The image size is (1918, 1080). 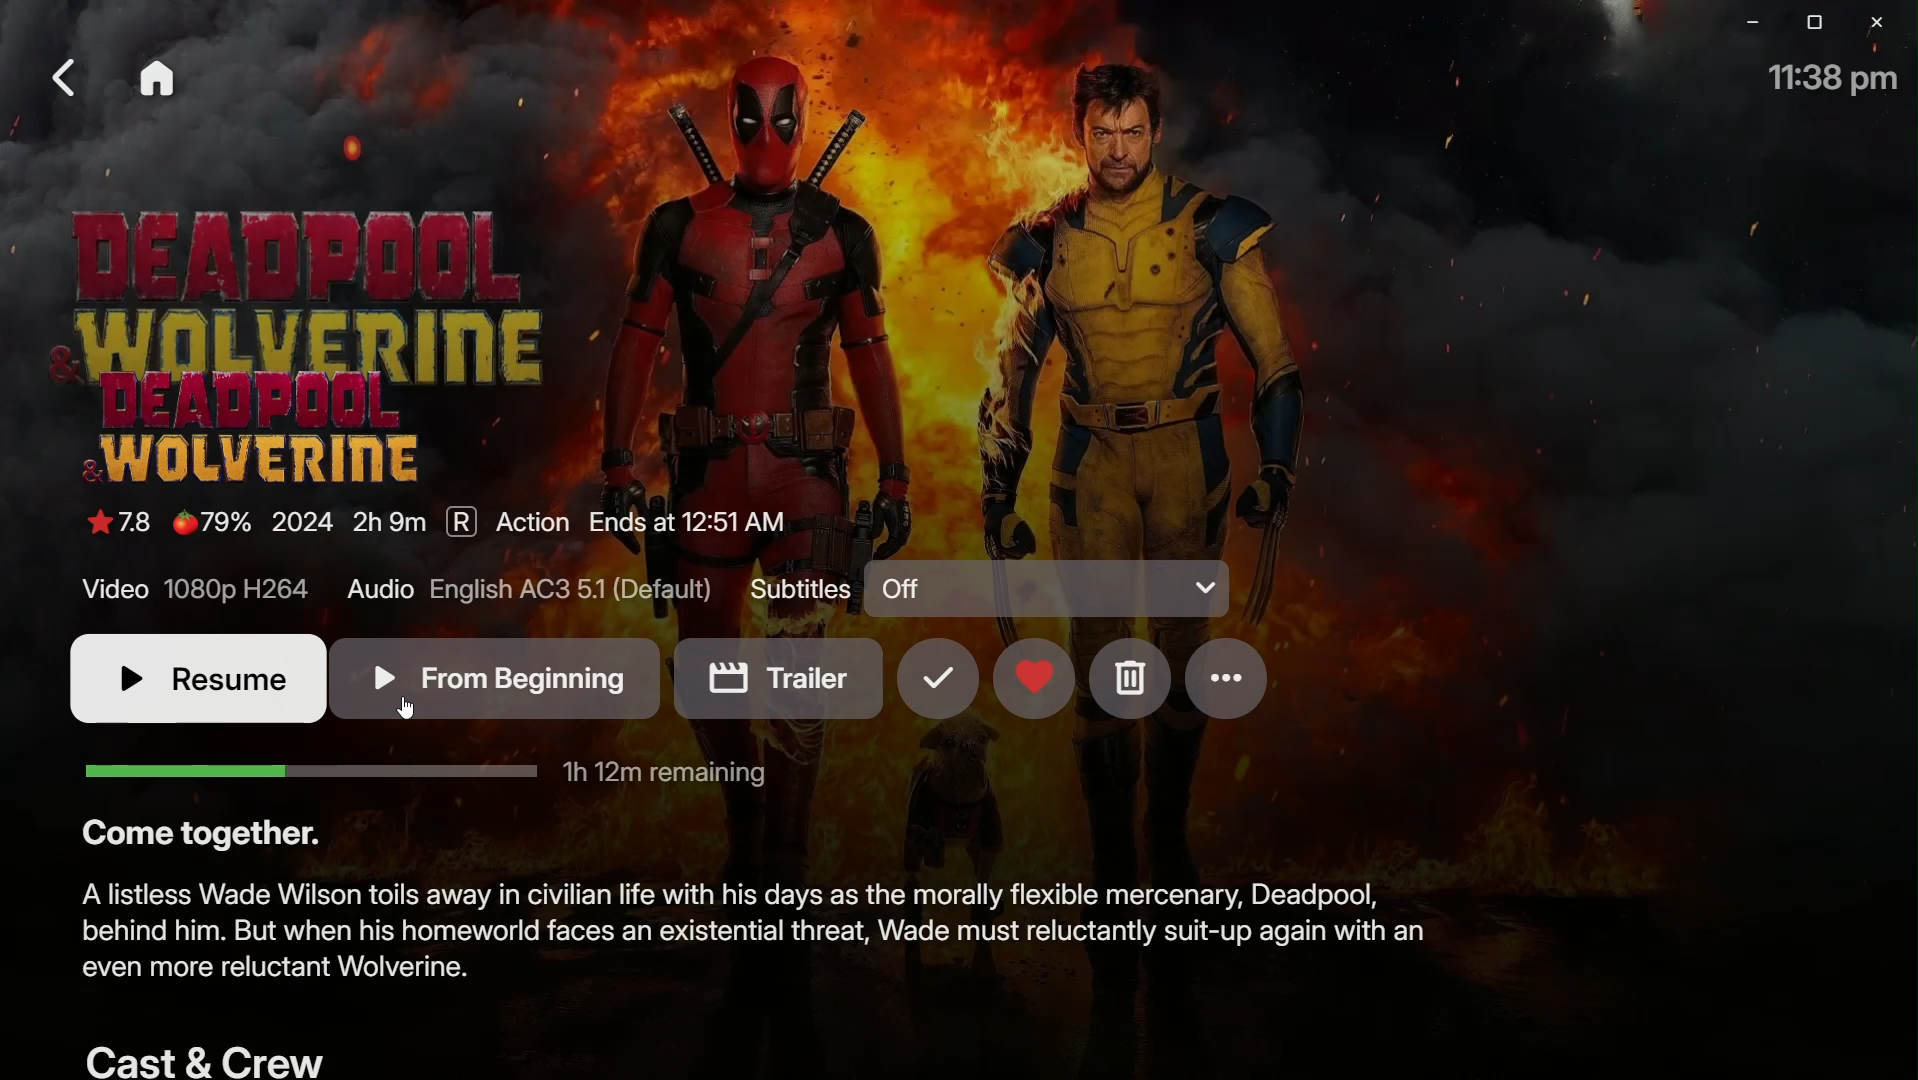 I want to click on Caption, so click(x=203, y=835).